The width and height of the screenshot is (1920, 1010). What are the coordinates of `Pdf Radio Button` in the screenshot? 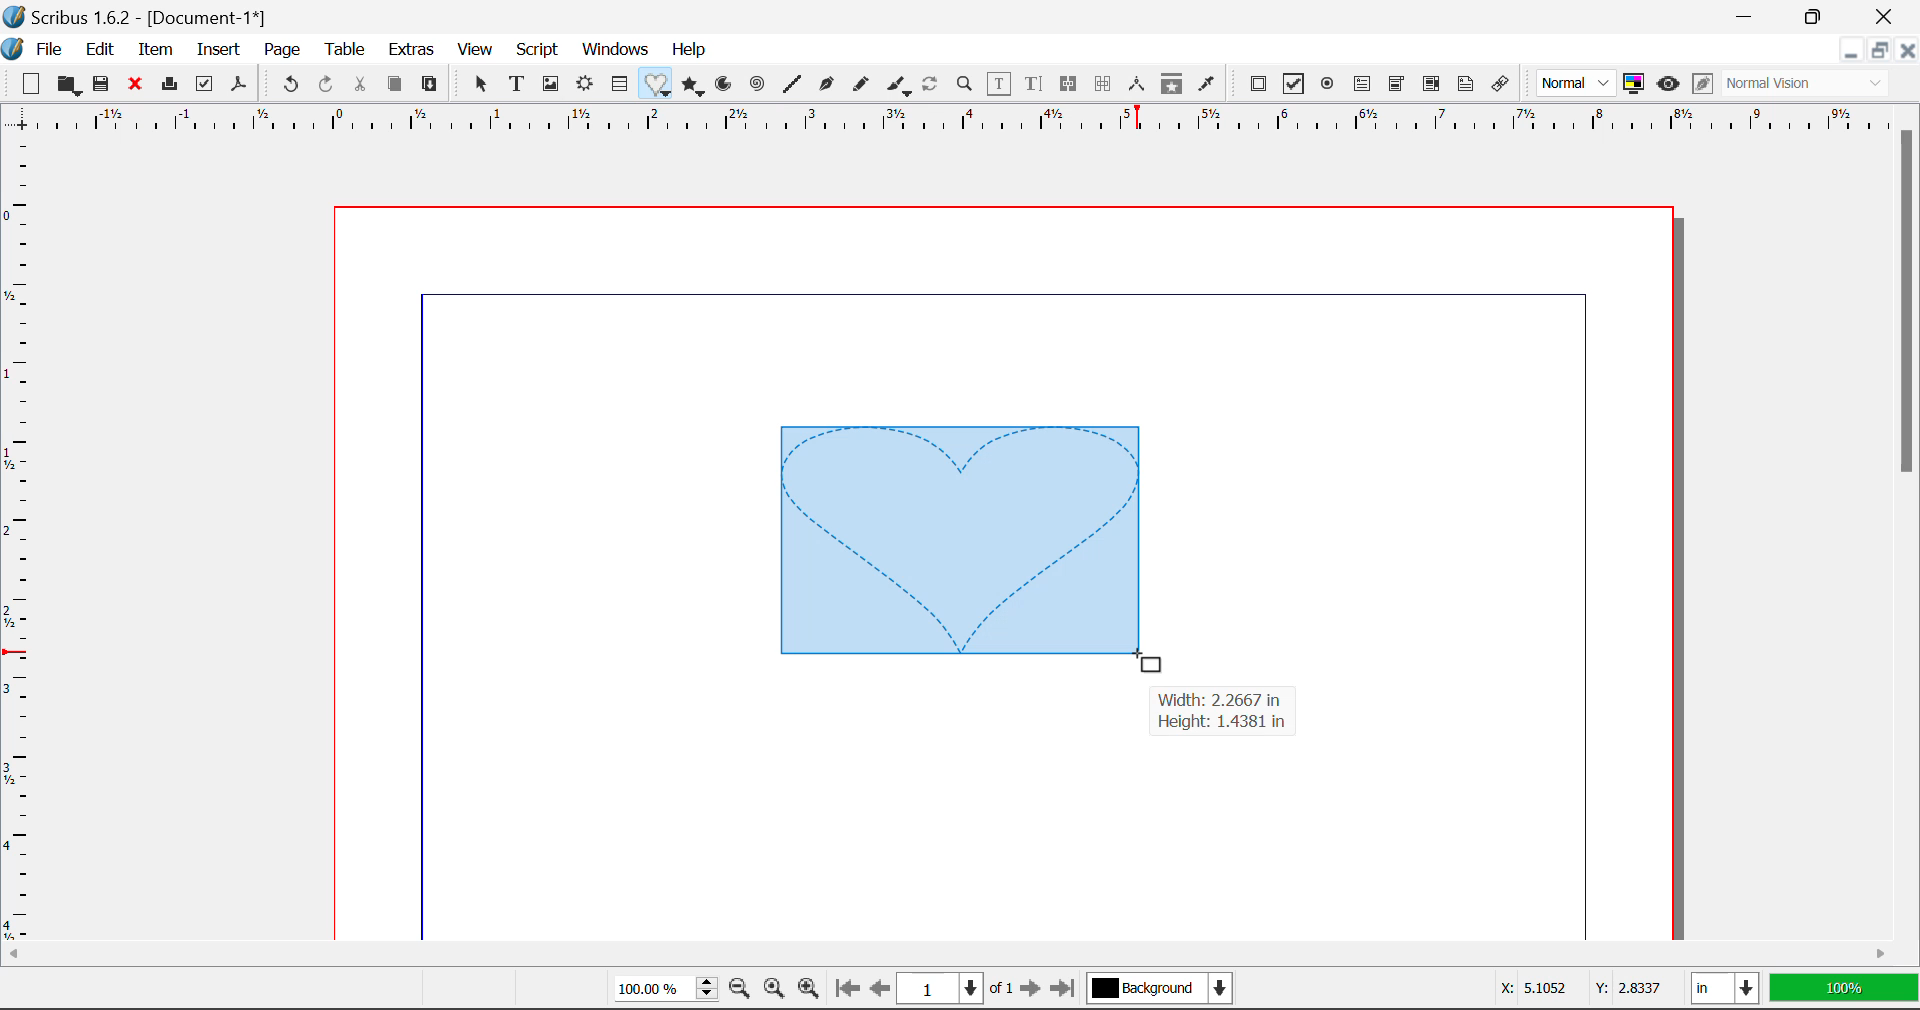 It's located at (1330, 87).